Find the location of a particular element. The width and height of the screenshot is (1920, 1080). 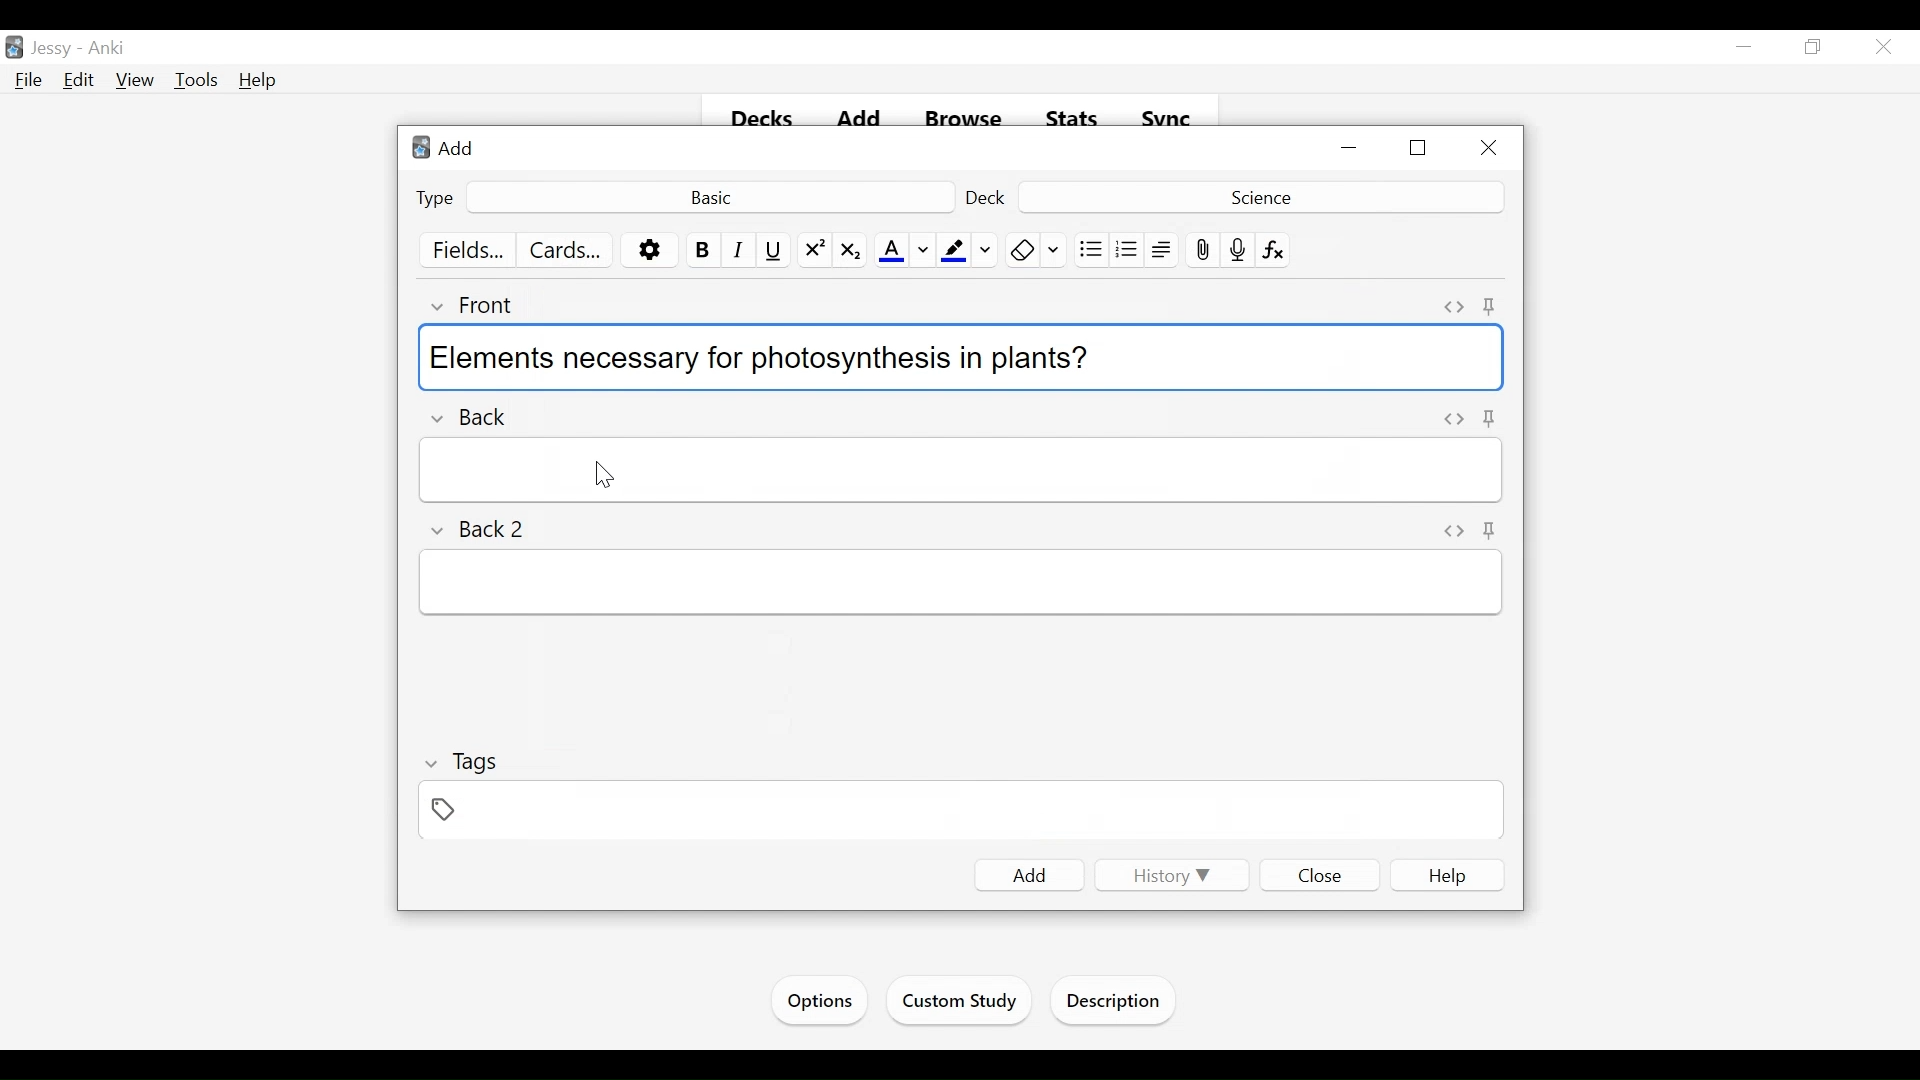

Anki is located at coordinates (107, 49).